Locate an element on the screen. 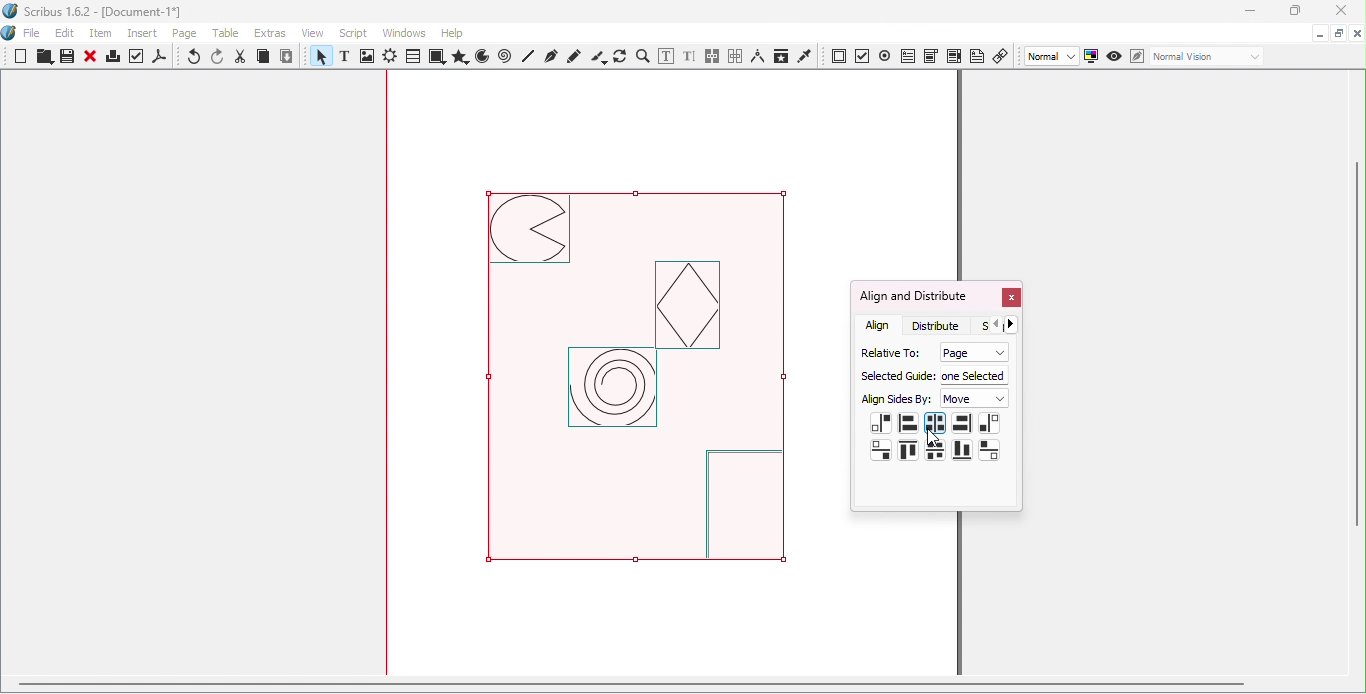 Image resolution: width=1366 pixels, height=694 pixels. Table is located at coordinates (229, 34).